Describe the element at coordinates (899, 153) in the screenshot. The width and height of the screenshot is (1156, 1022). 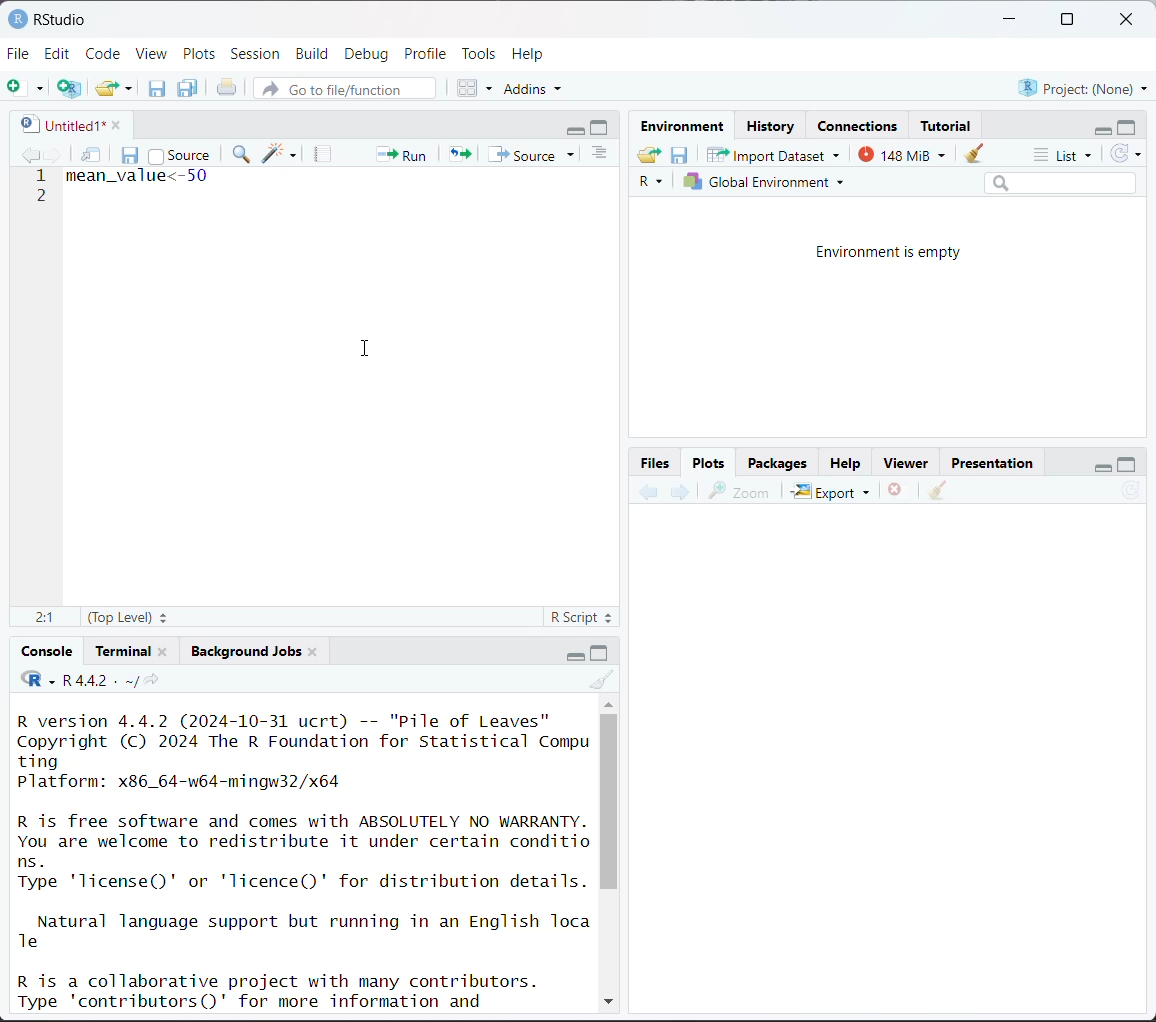
I see ` 148 MiB` at that location.